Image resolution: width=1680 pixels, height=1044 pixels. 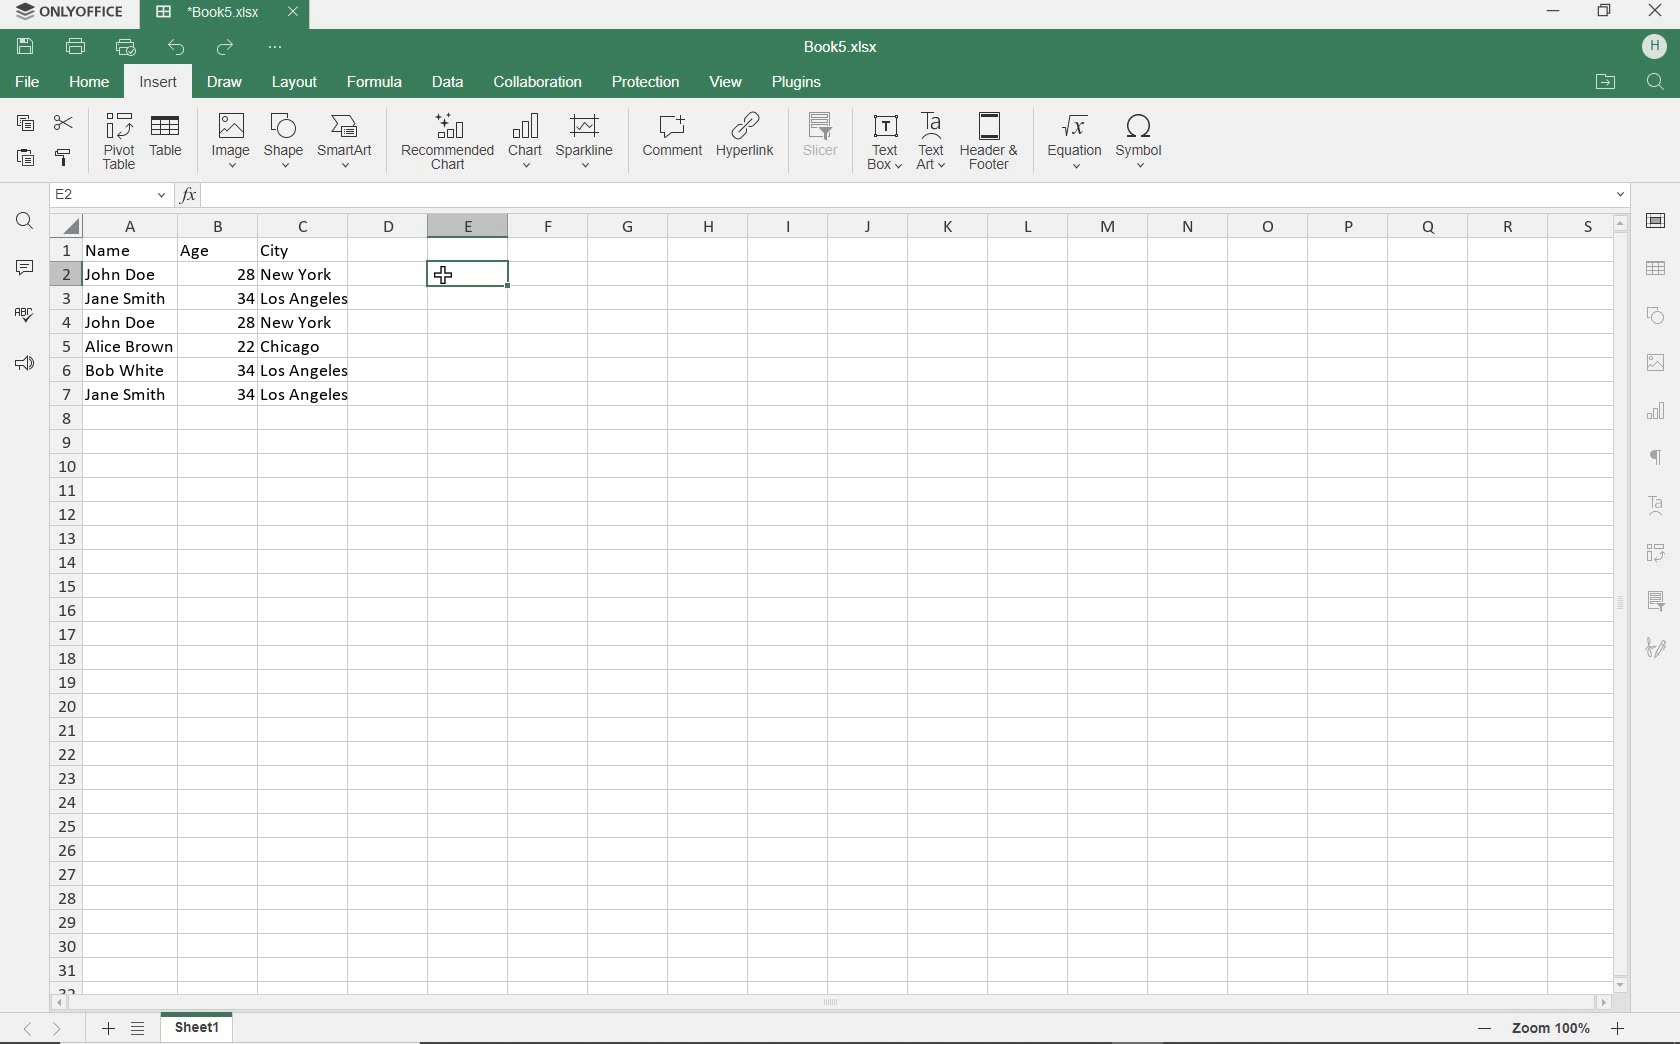 I want to click on 22, so click(x=229, y=344).